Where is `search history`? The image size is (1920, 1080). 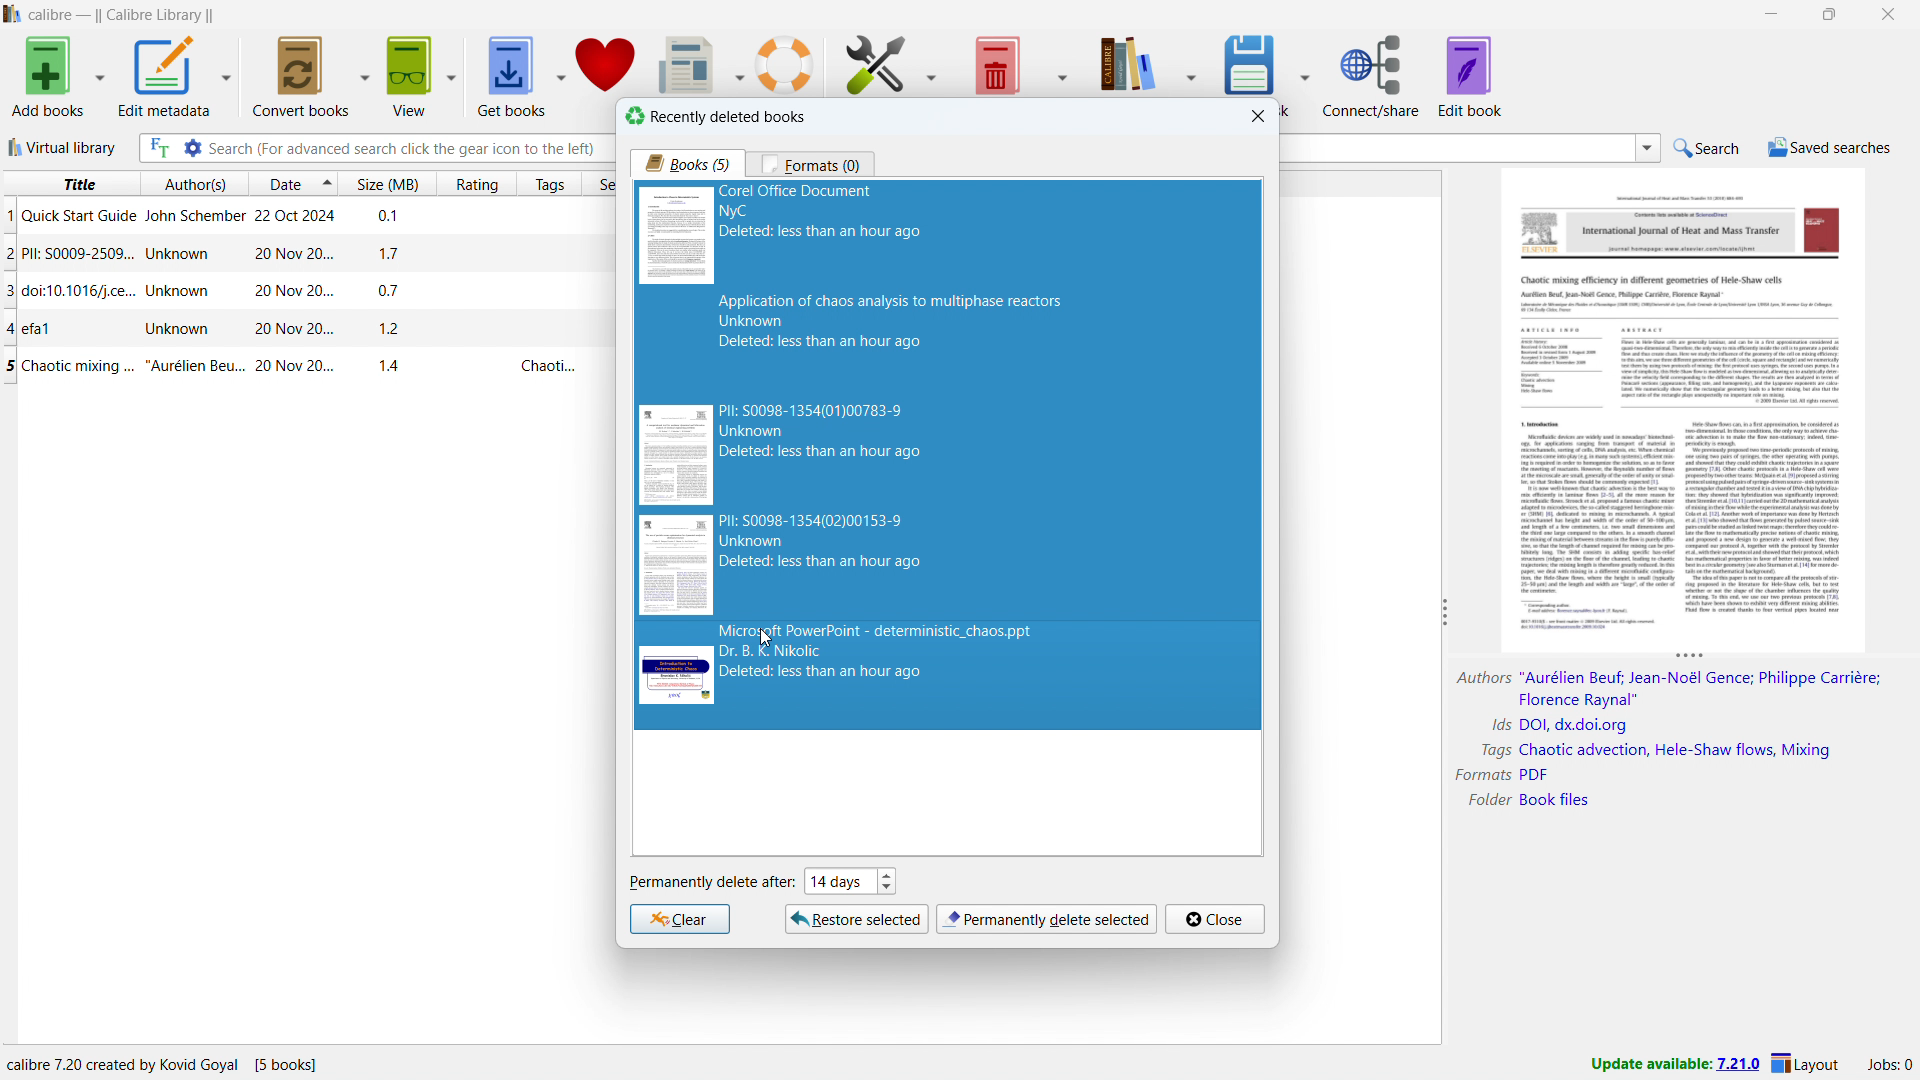
search history is located at coordinates (1648, 149).